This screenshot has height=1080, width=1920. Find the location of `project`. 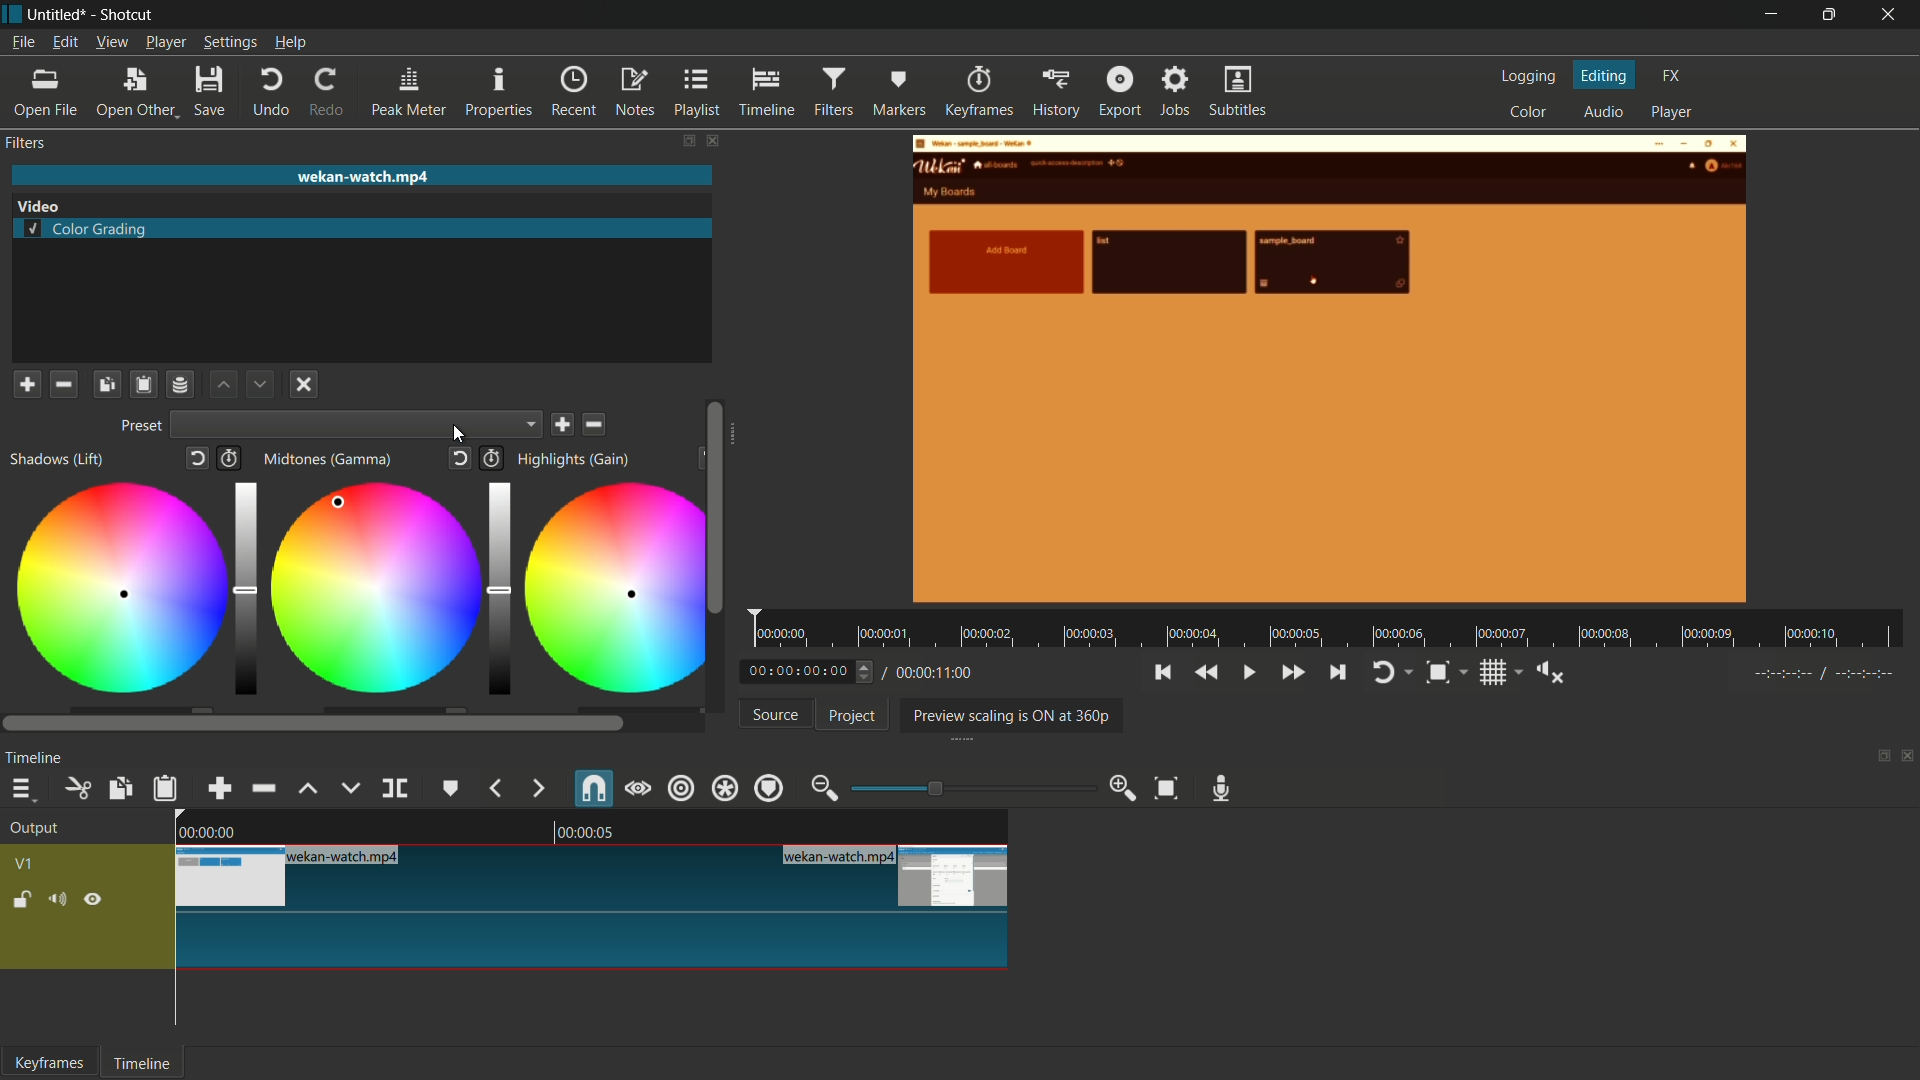

project is located at coordinates (849, 716).